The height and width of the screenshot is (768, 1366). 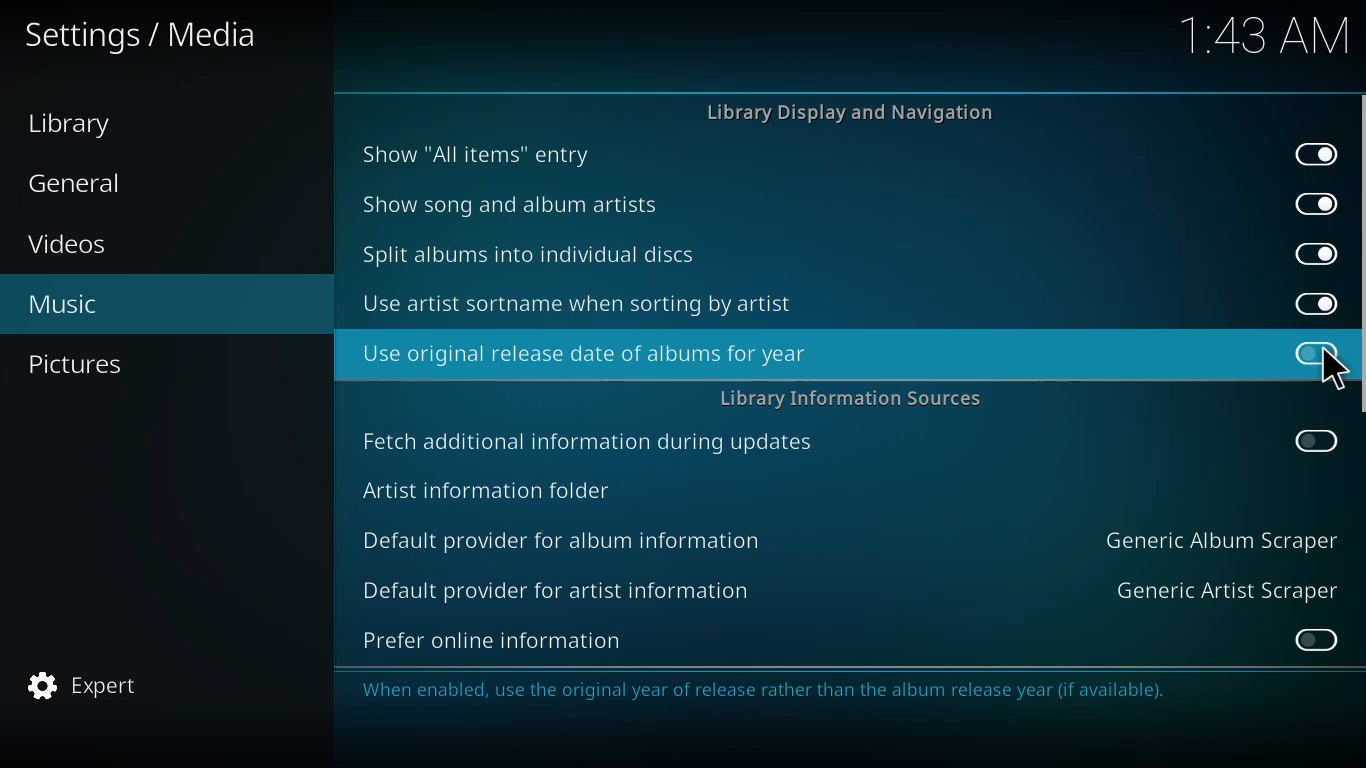 What do you see at coordinates (583, 353) in the screenshot?
I see `use original release date of album` at bounding box center [583, 353].